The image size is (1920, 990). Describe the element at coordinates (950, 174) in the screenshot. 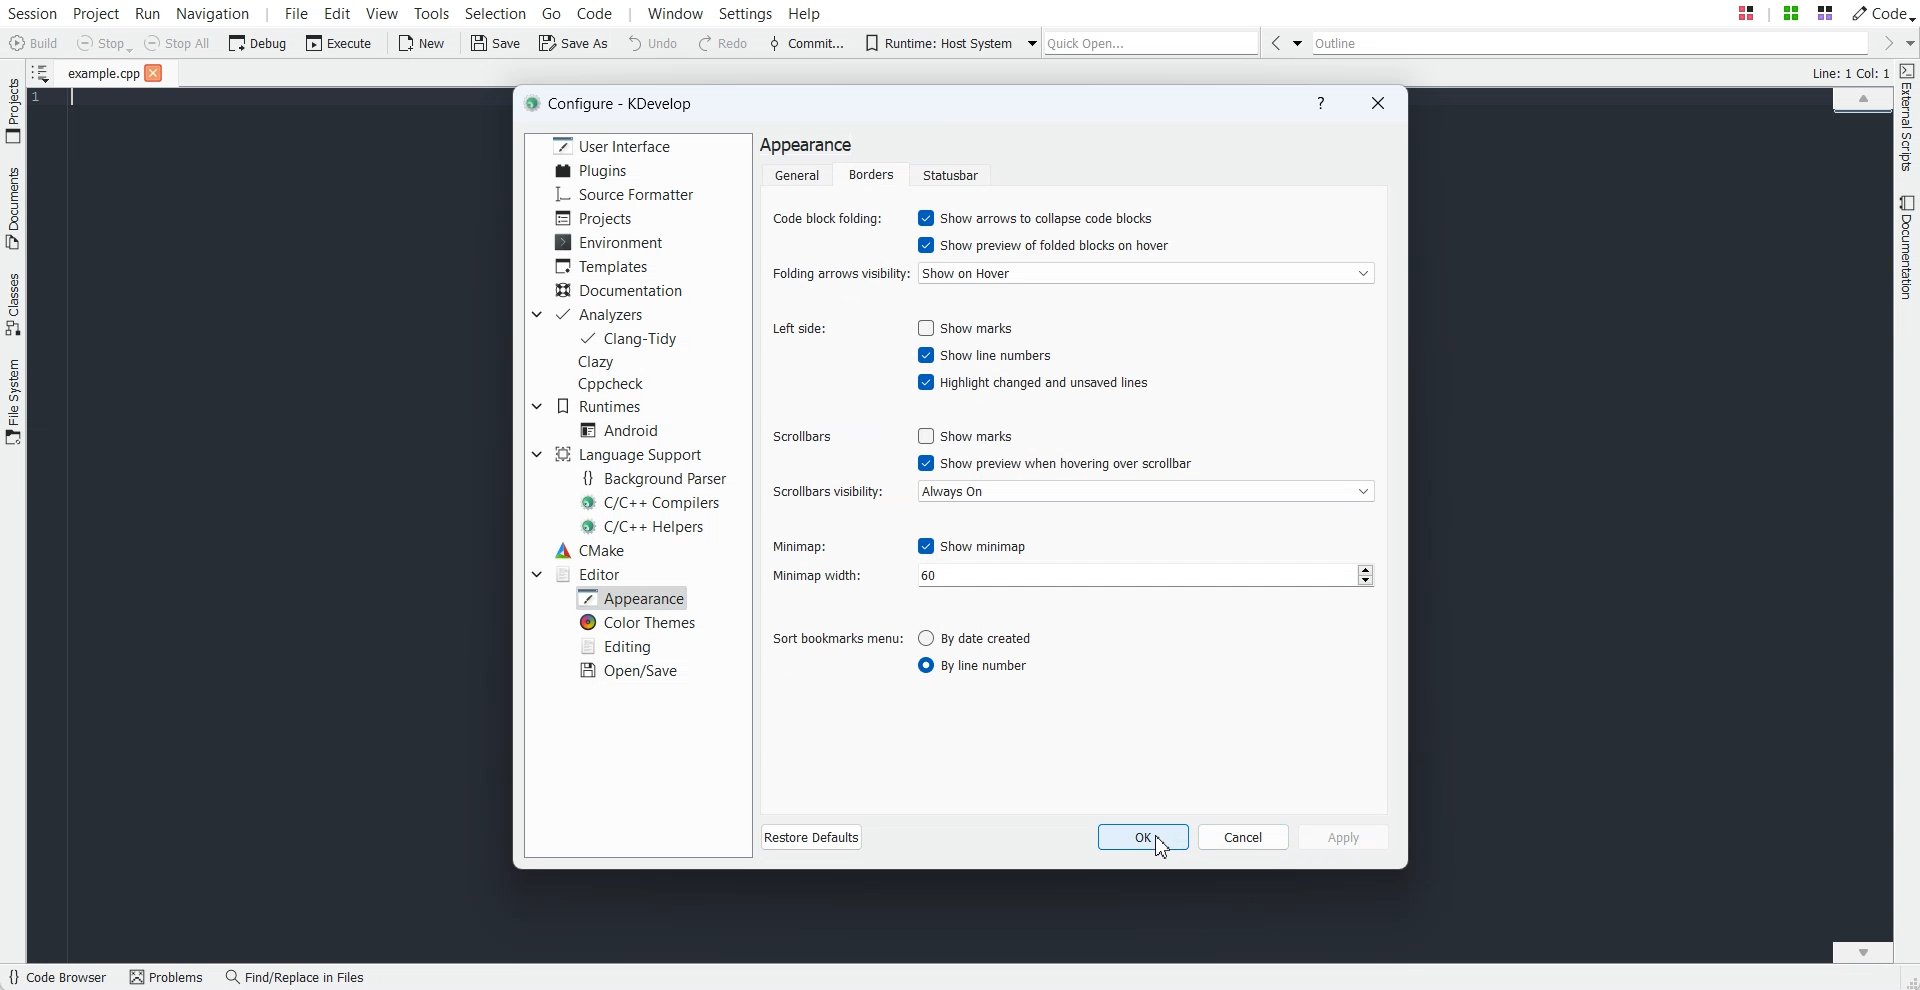

I see `Statusbar` at that location.